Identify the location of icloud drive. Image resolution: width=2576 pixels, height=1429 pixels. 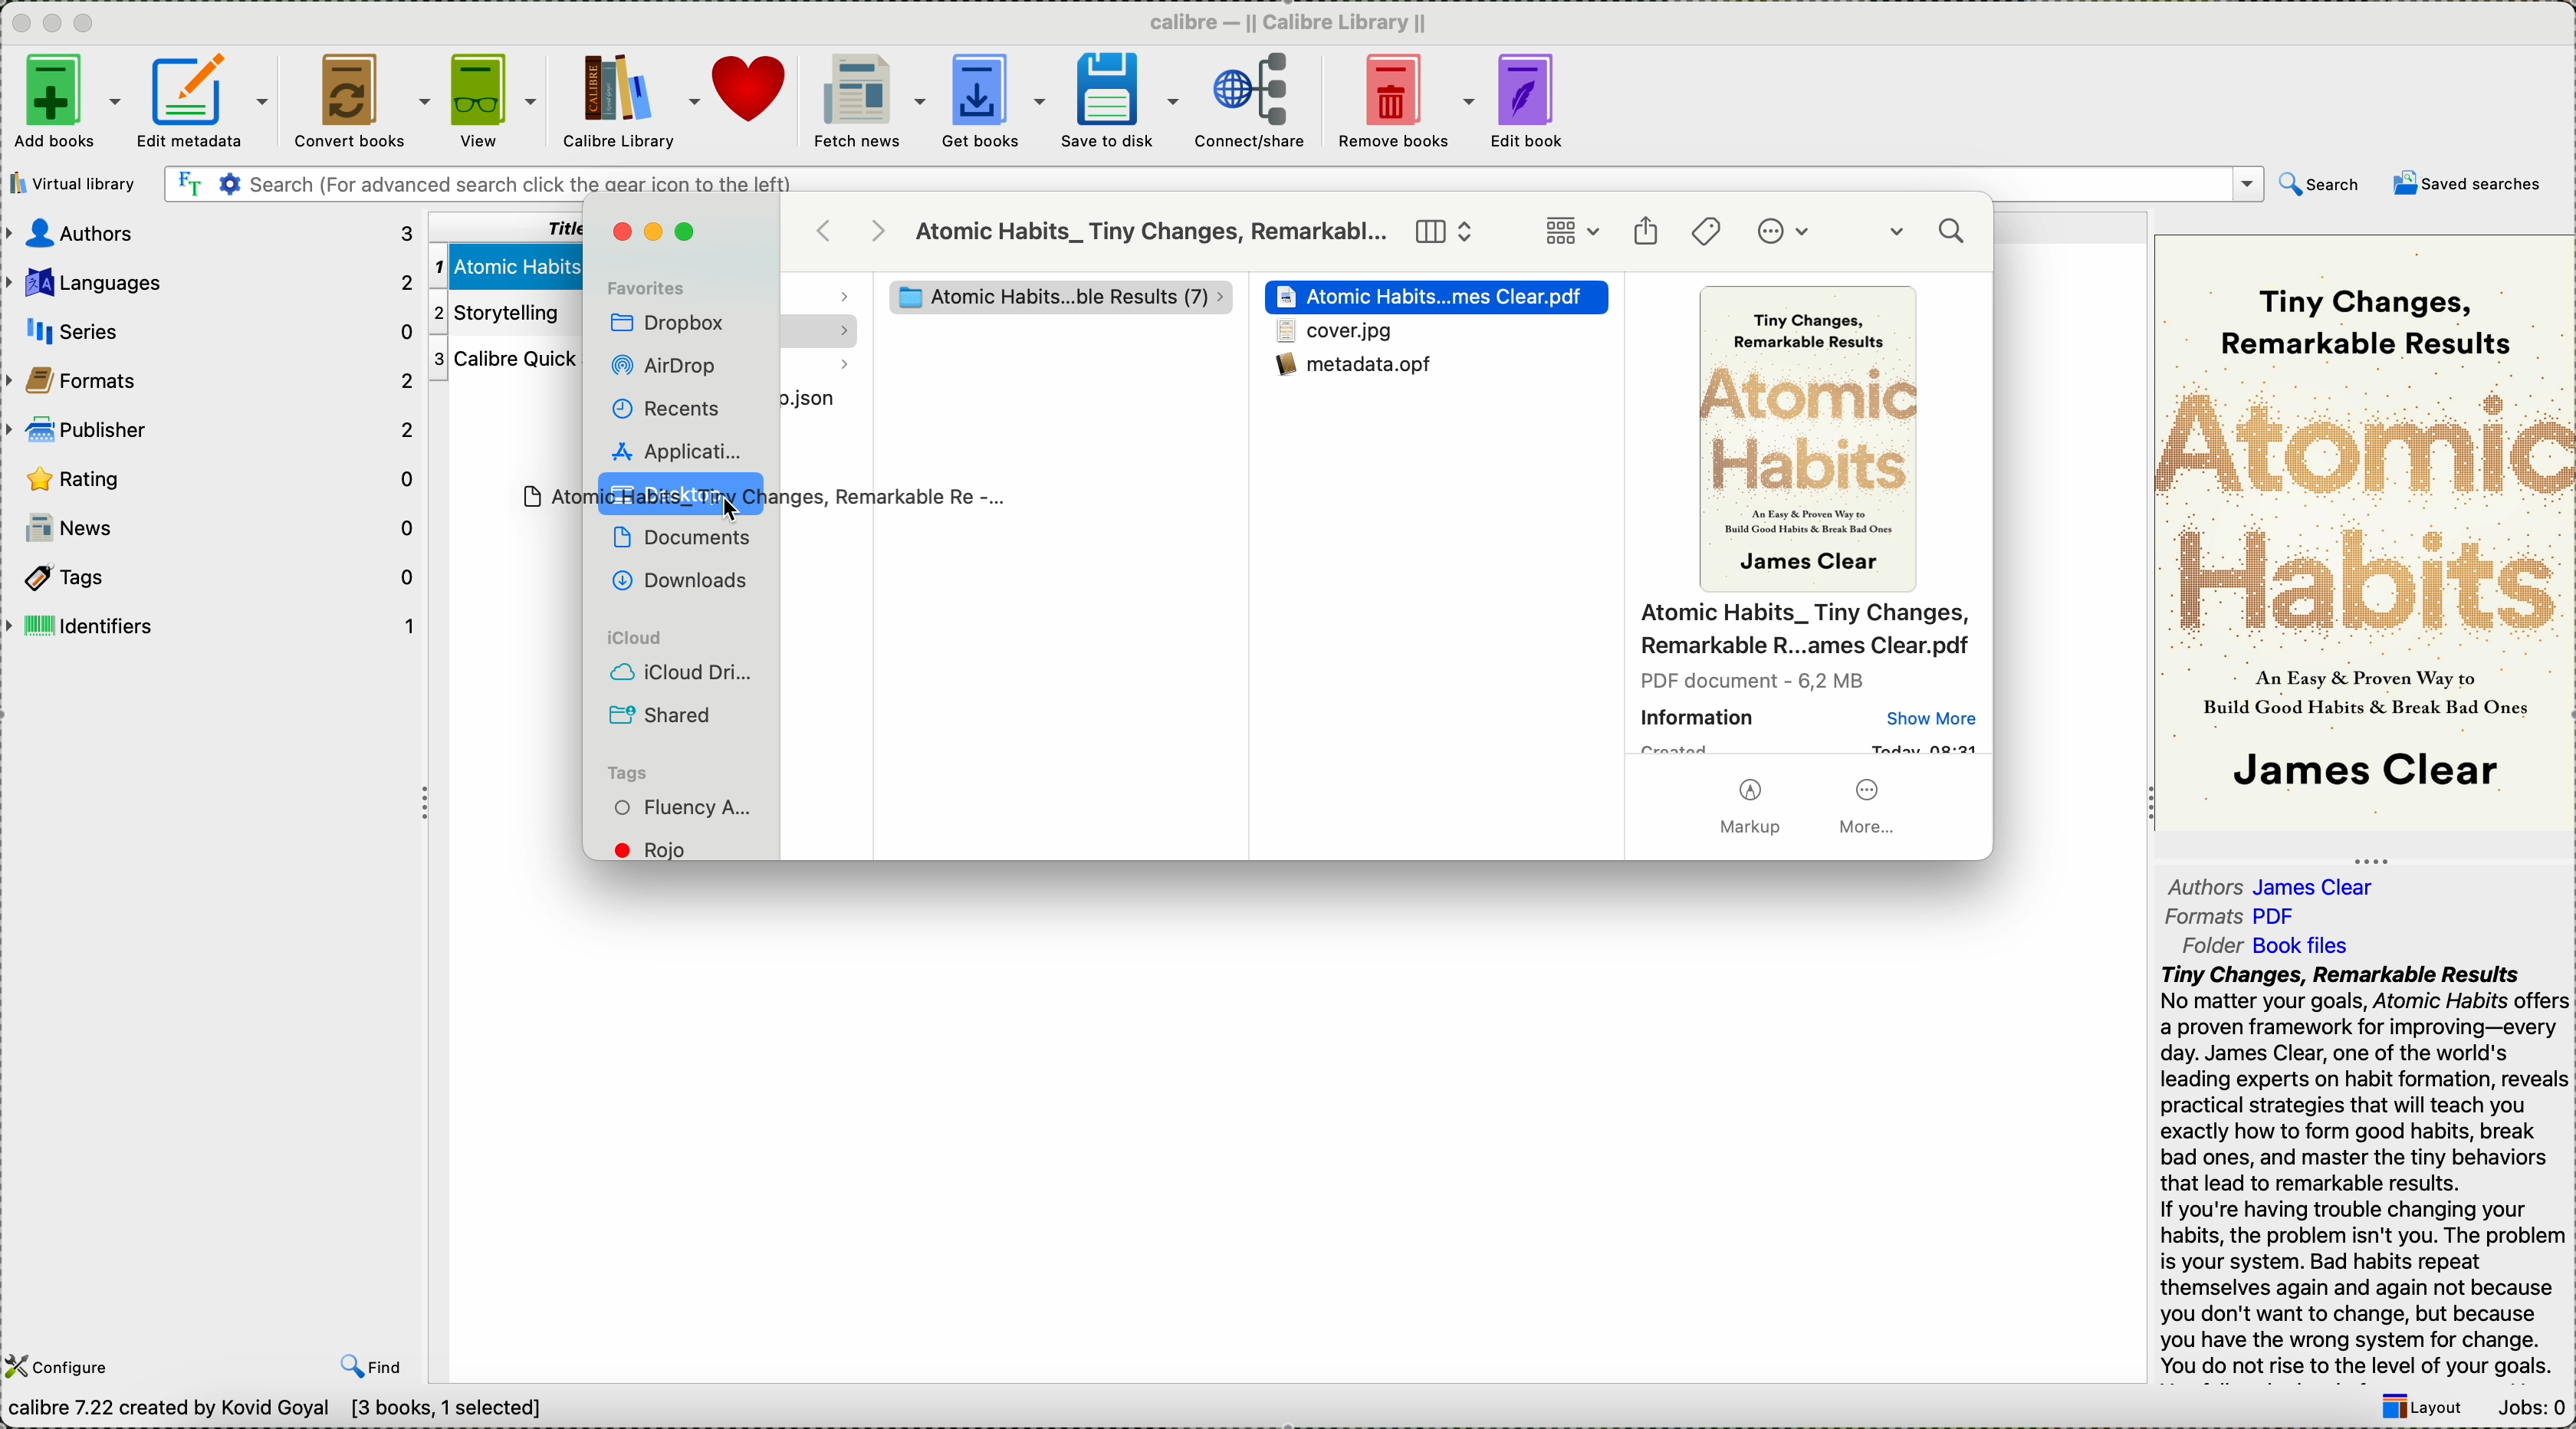
(683, 675).